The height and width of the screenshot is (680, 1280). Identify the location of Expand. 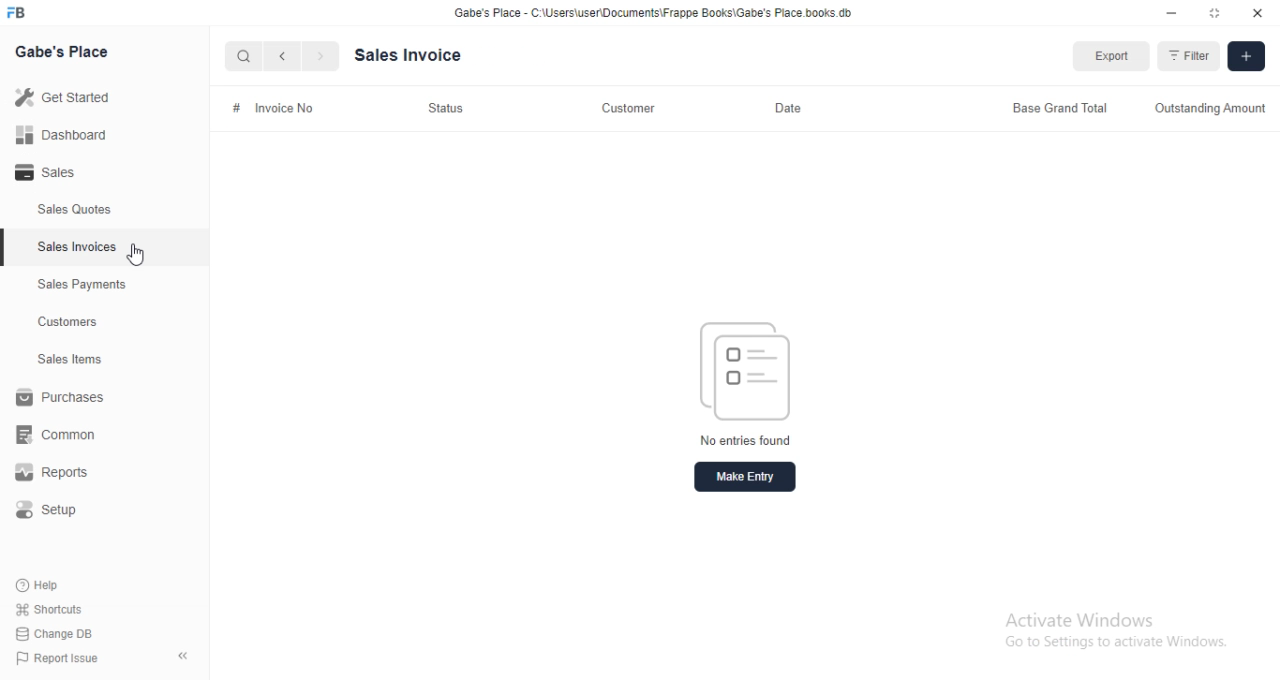
(1215, 14).